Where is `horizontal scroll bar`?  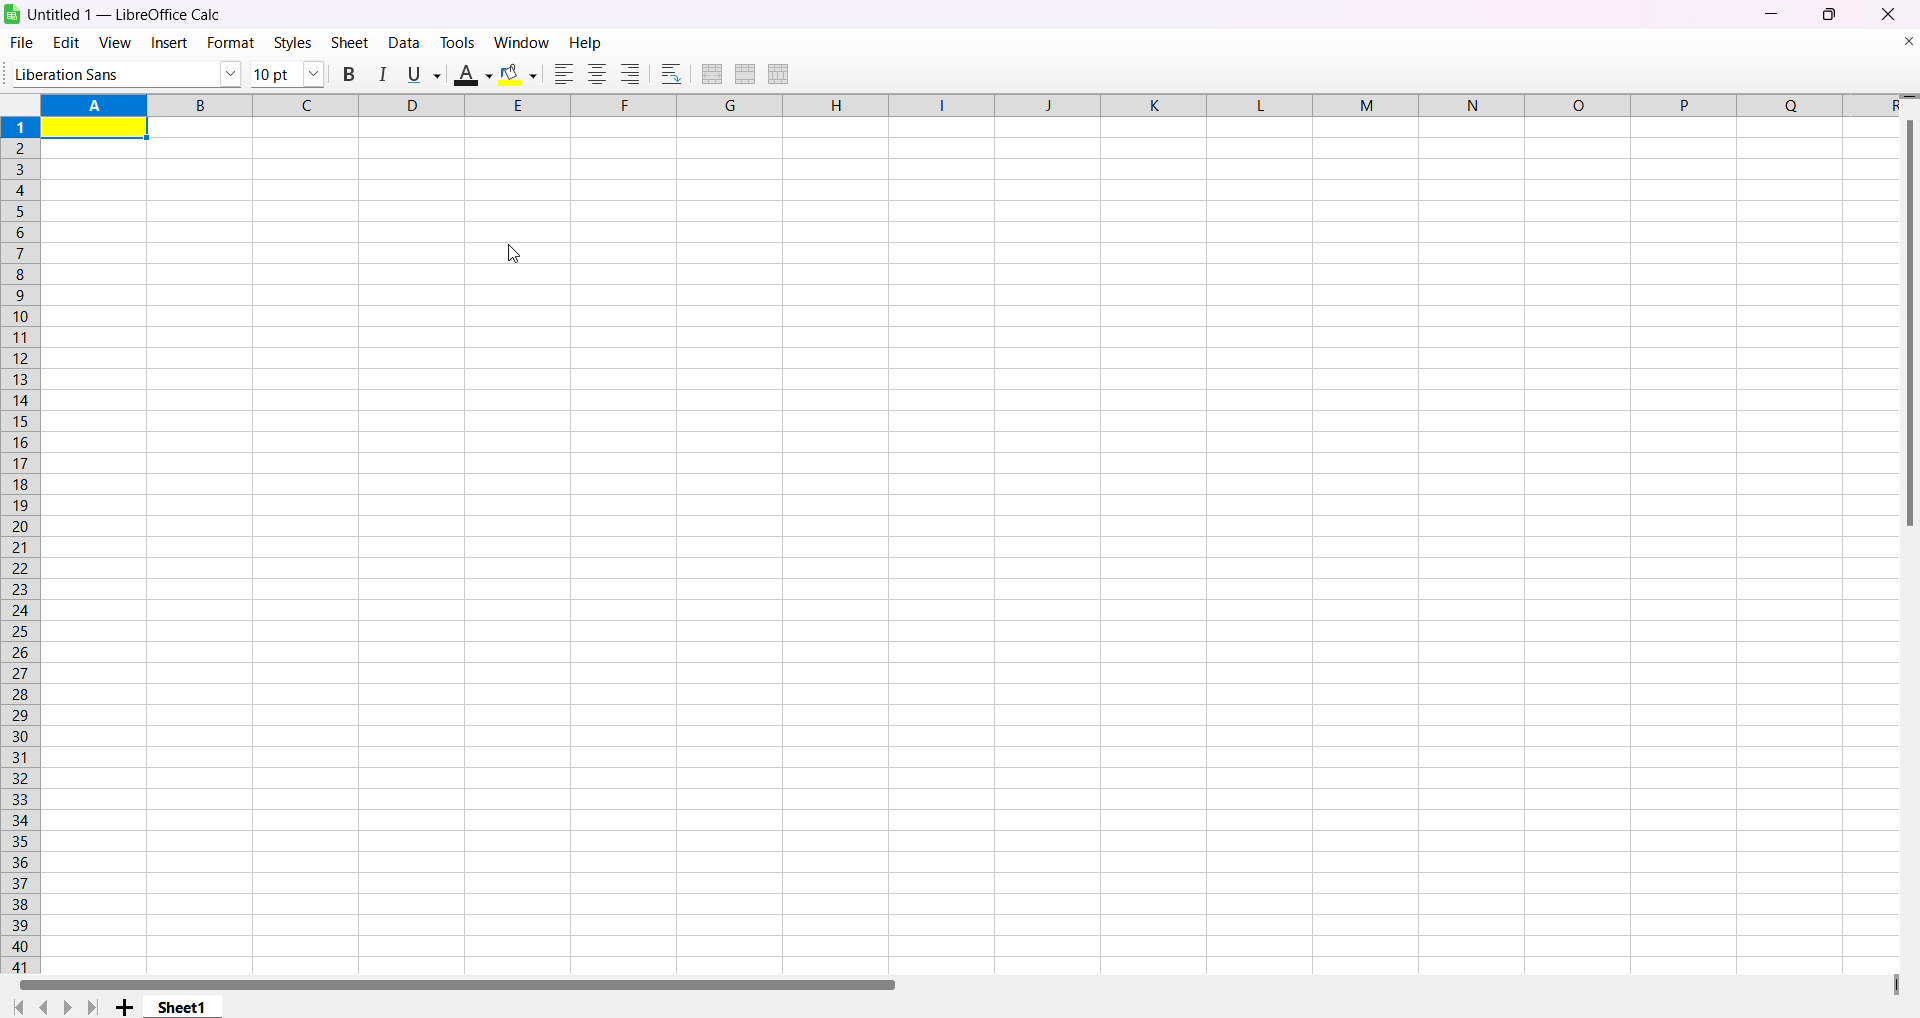 horizontal scroll bar is located at coordinates (459, 983).